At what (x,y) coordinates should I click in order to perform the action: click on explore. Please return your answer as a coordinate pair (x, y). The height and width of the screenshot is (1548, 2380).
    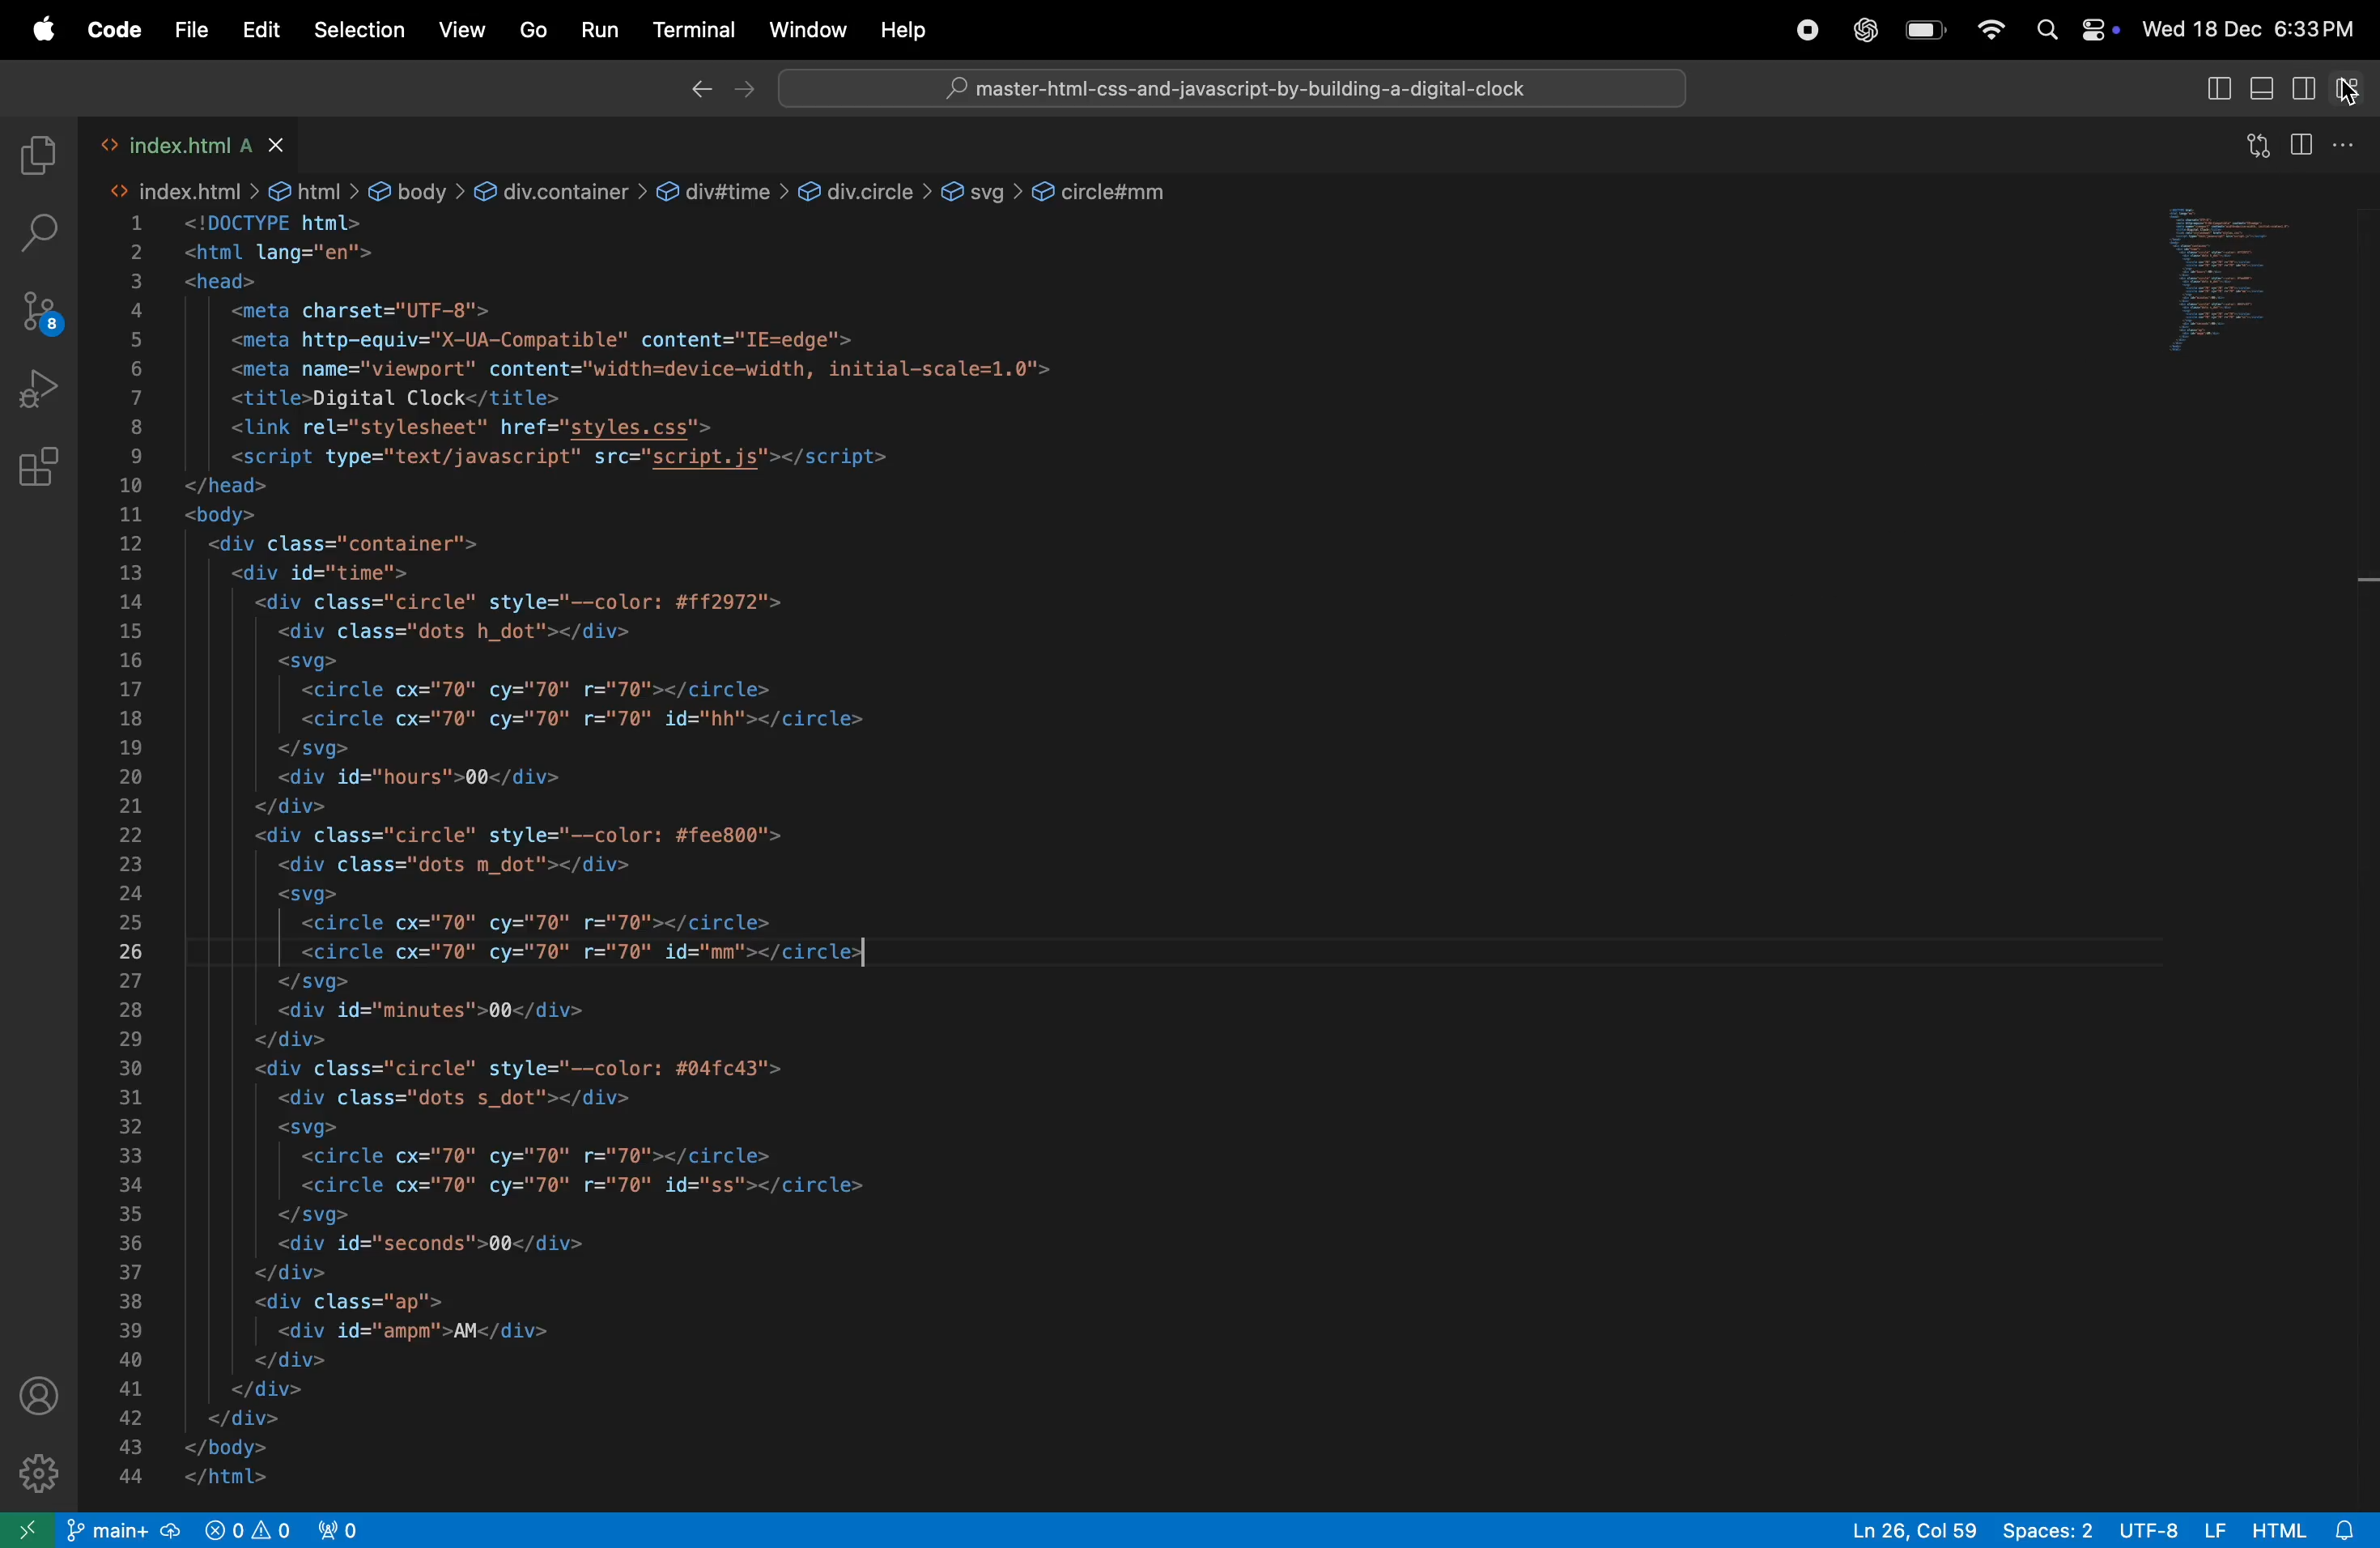
    Looking at the image, I should click on (42, 156).